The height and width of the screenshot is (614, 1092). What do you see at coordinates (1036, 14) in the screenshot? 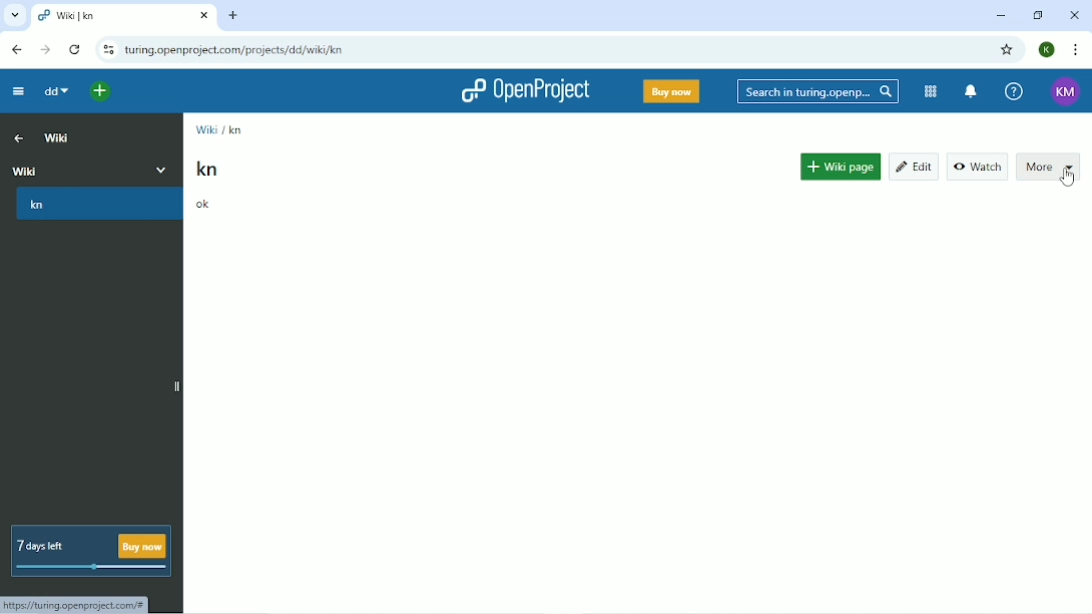
I see `Restore down` at bounding box center [1036, 14].